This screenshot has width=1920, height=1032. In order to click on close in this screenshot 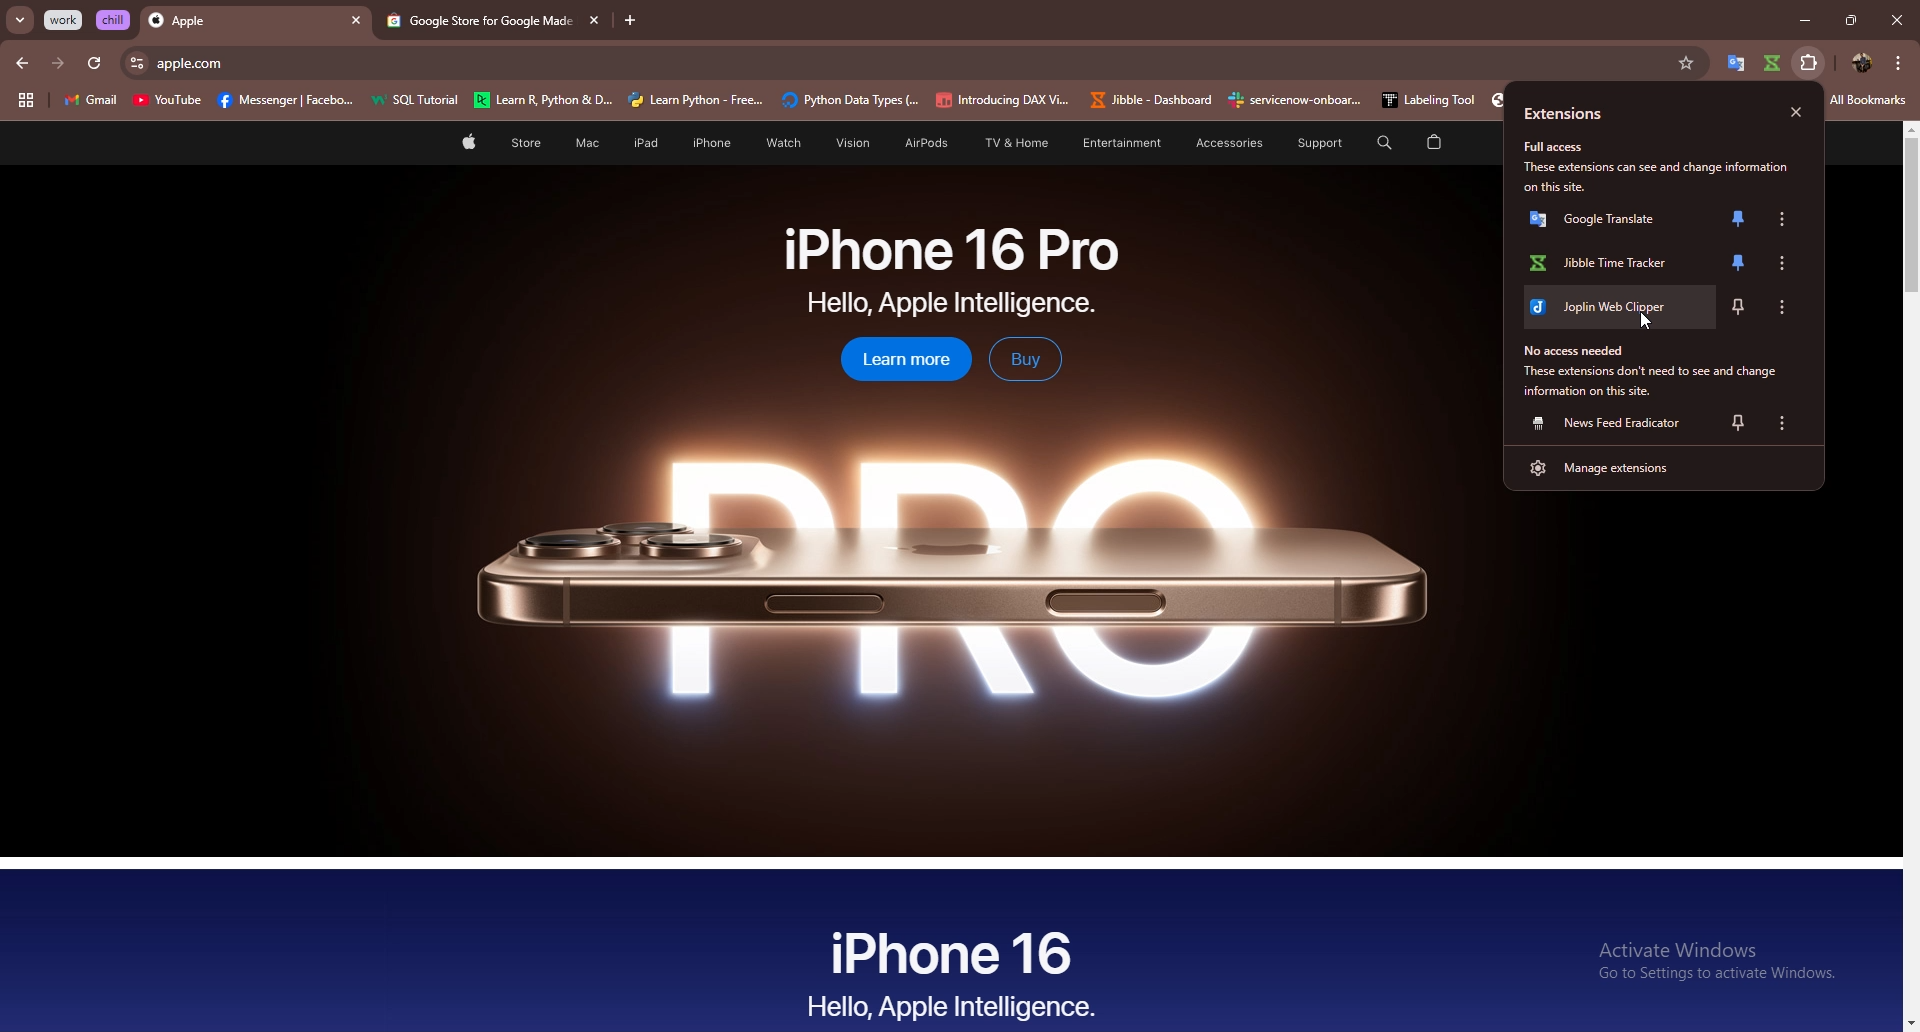, I will do `click(1896, 20)`.